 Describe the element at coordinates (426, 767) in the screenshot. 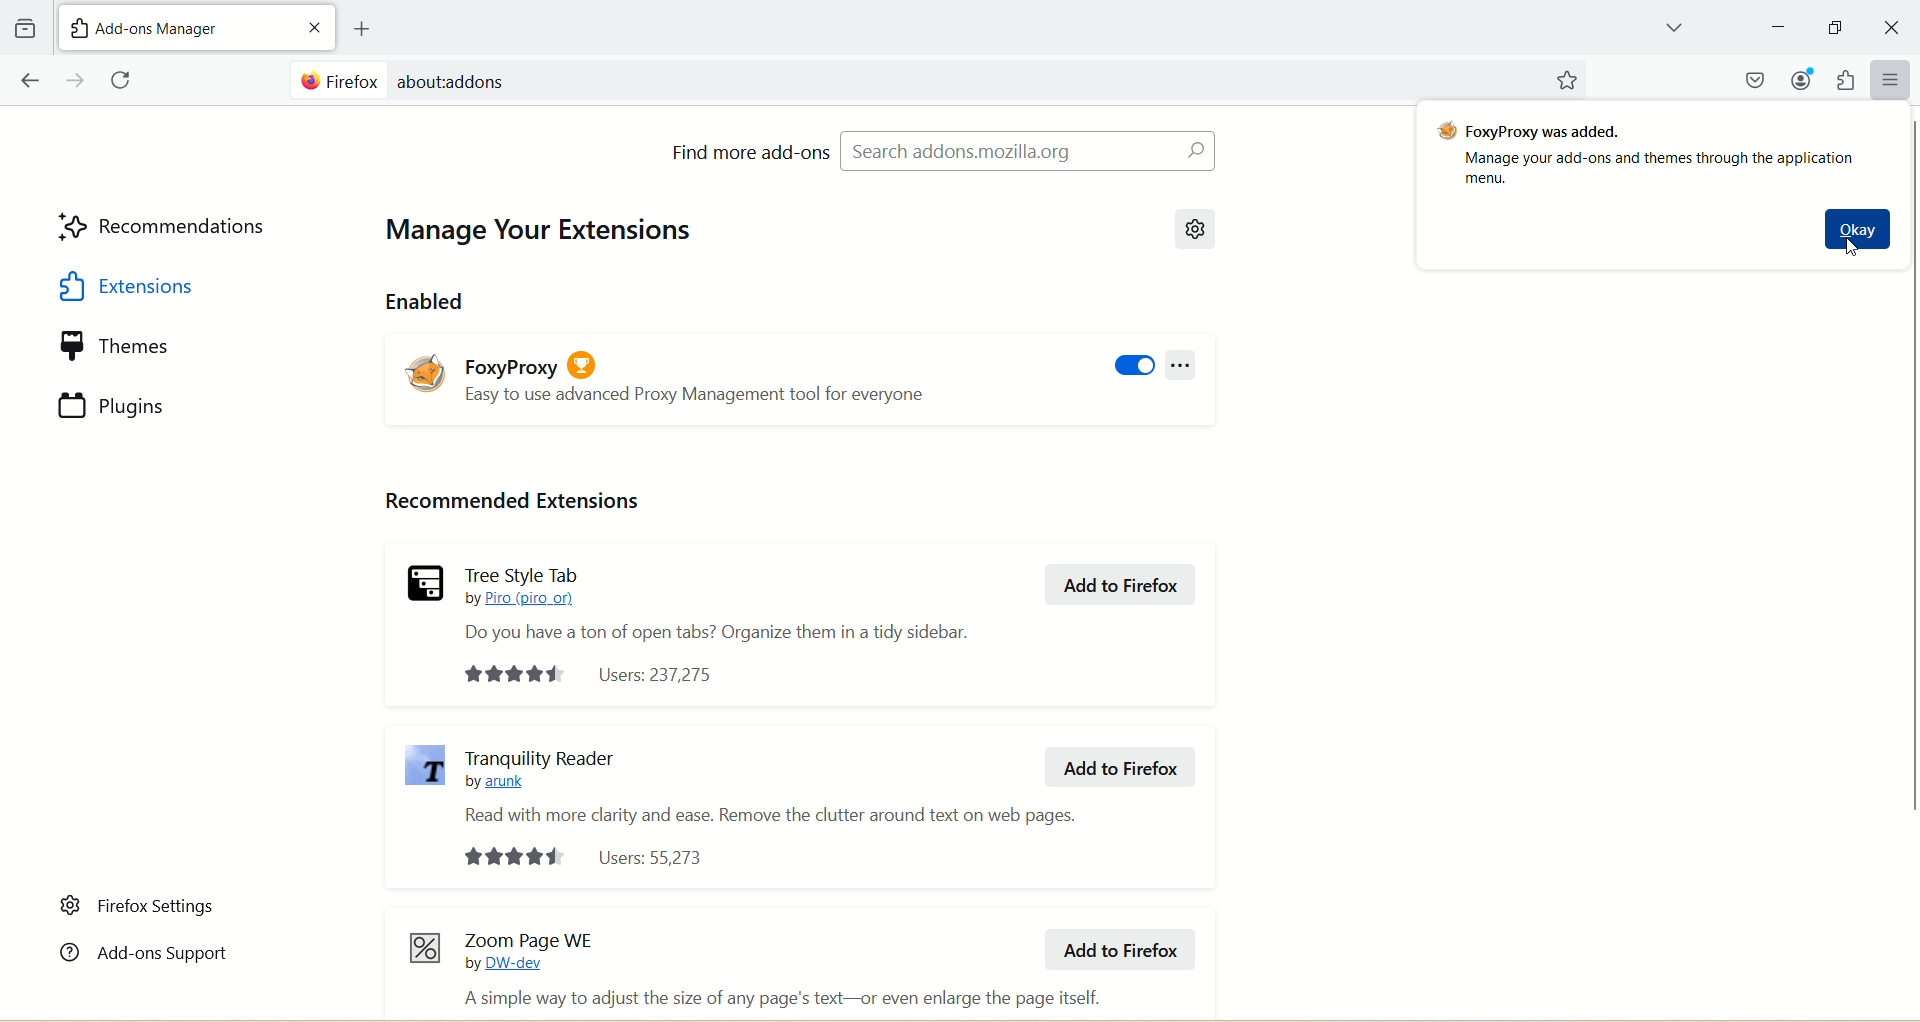

I see `Tranquility Reader Icon` at that location.